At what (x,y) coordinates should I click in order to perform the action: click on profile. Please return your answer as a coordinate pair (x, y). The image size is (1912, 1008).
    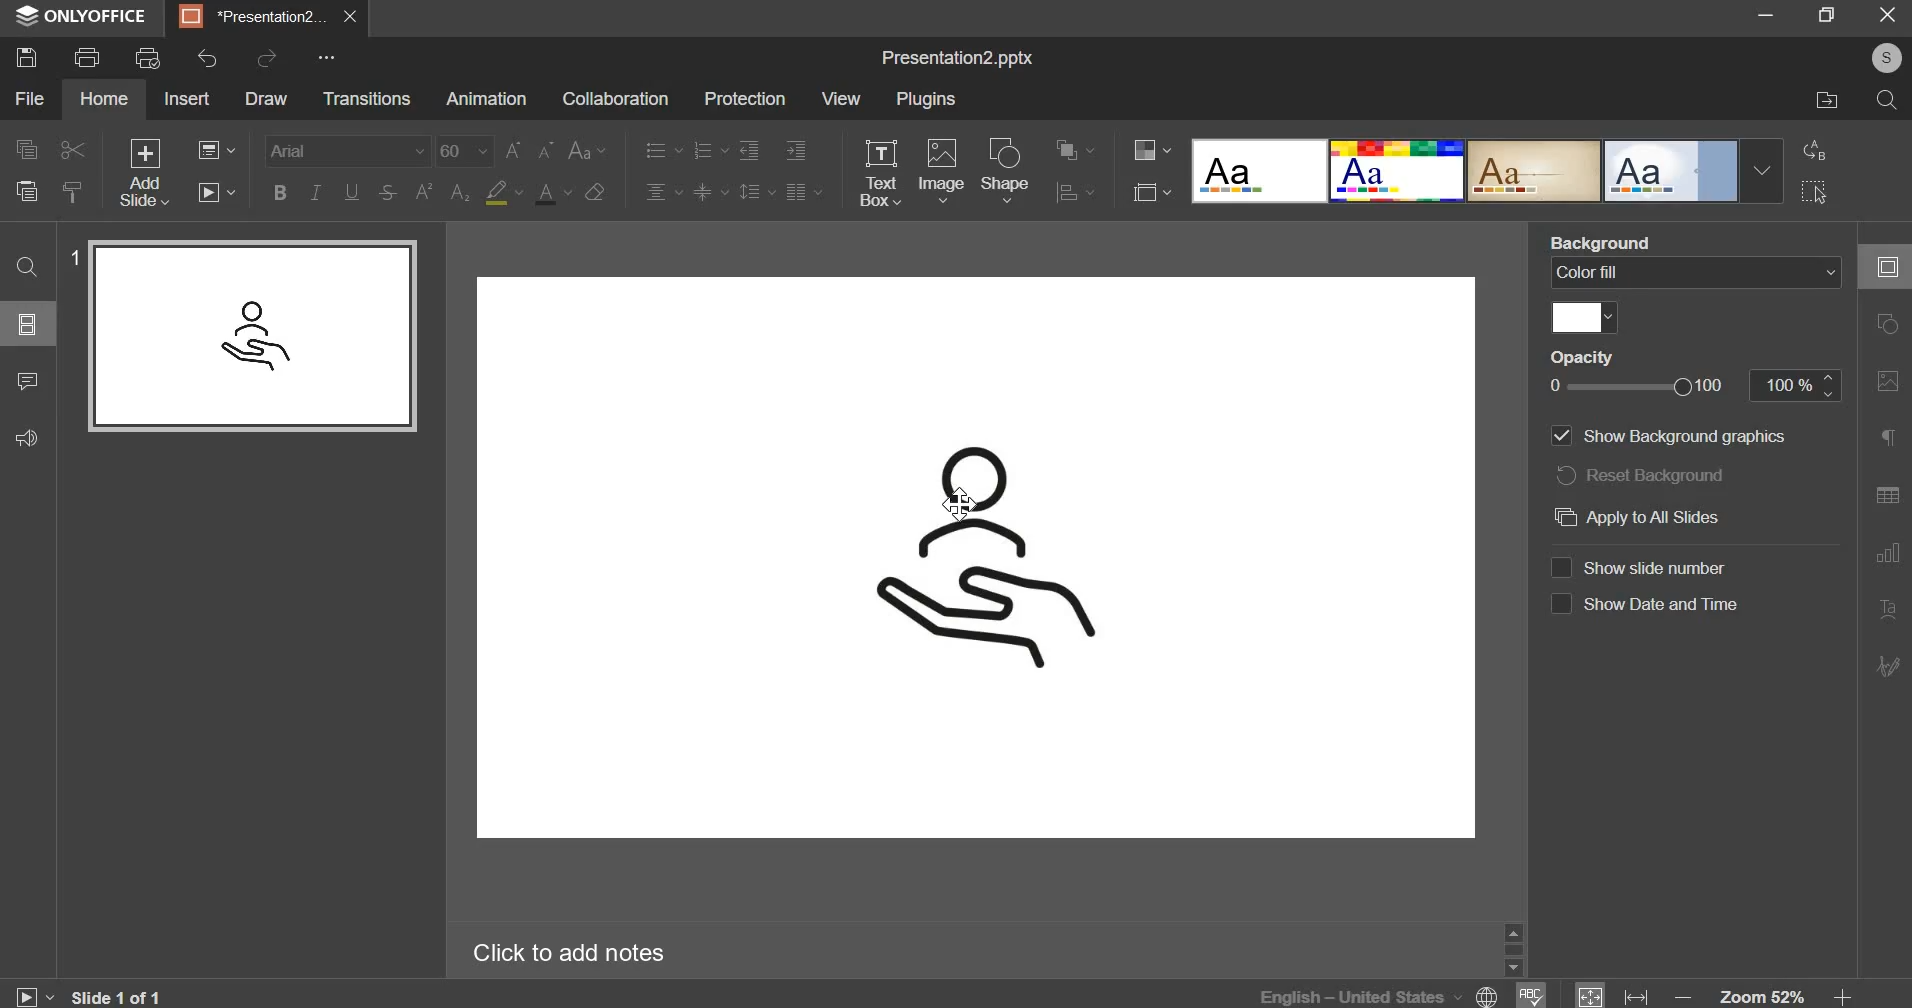
    Looking at the image, I should click on (1881, 57).